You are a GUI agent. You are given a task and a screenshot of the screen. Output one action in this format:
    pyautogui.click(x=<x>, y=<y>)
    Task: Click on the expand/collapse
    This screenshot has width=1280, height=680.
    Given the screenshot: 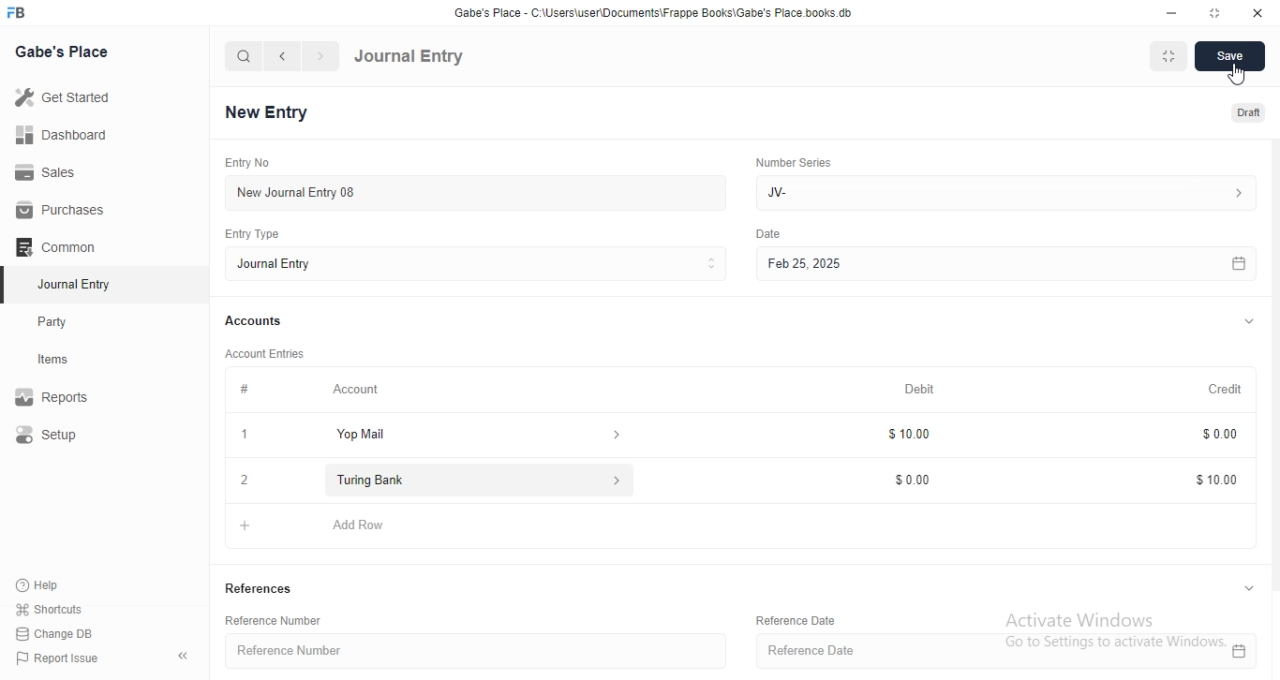 What is the action you would take?
    pyautogui.click(x=1248, y=323)
    